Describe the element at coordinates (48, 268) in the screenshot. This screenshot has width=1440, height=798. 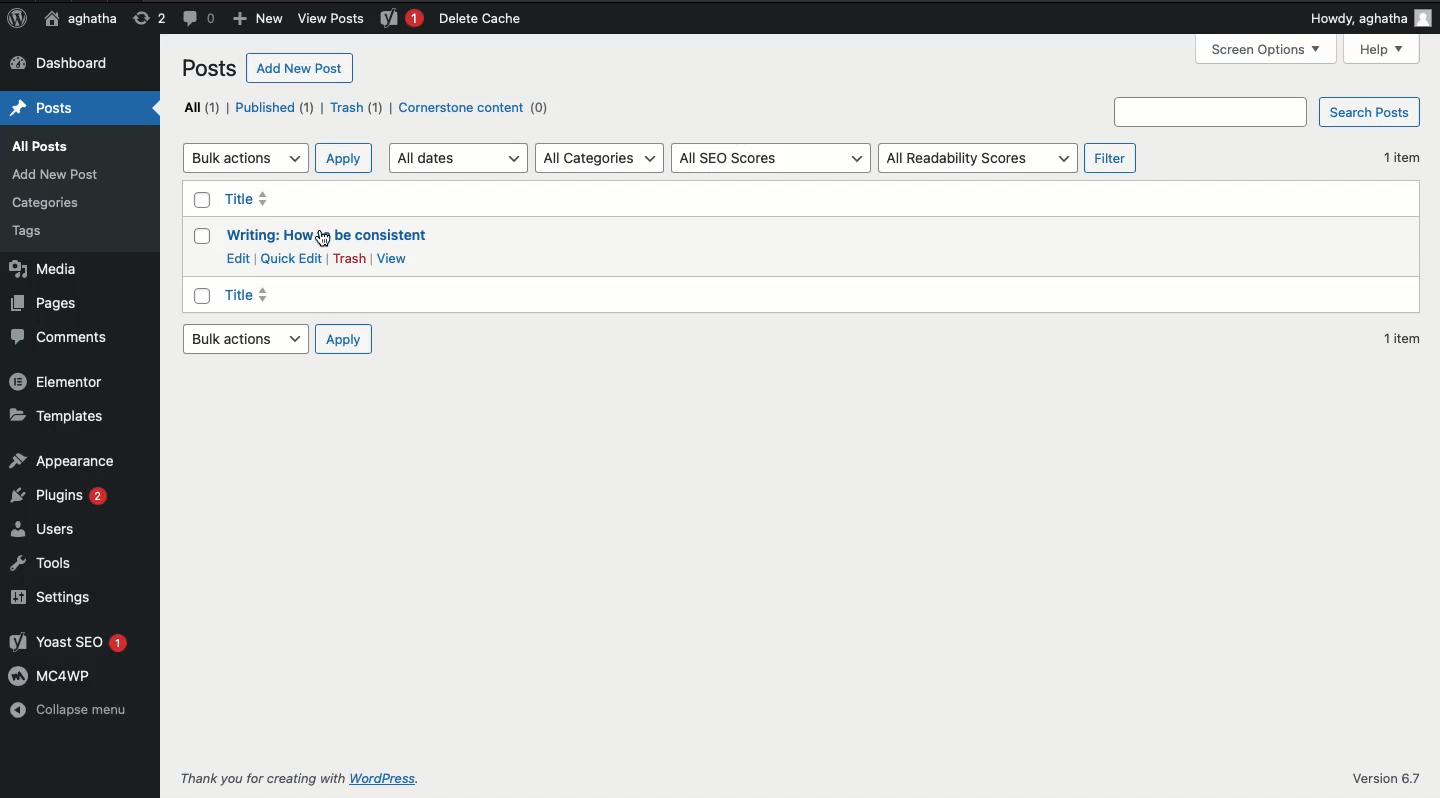
I see `Media` at that location.